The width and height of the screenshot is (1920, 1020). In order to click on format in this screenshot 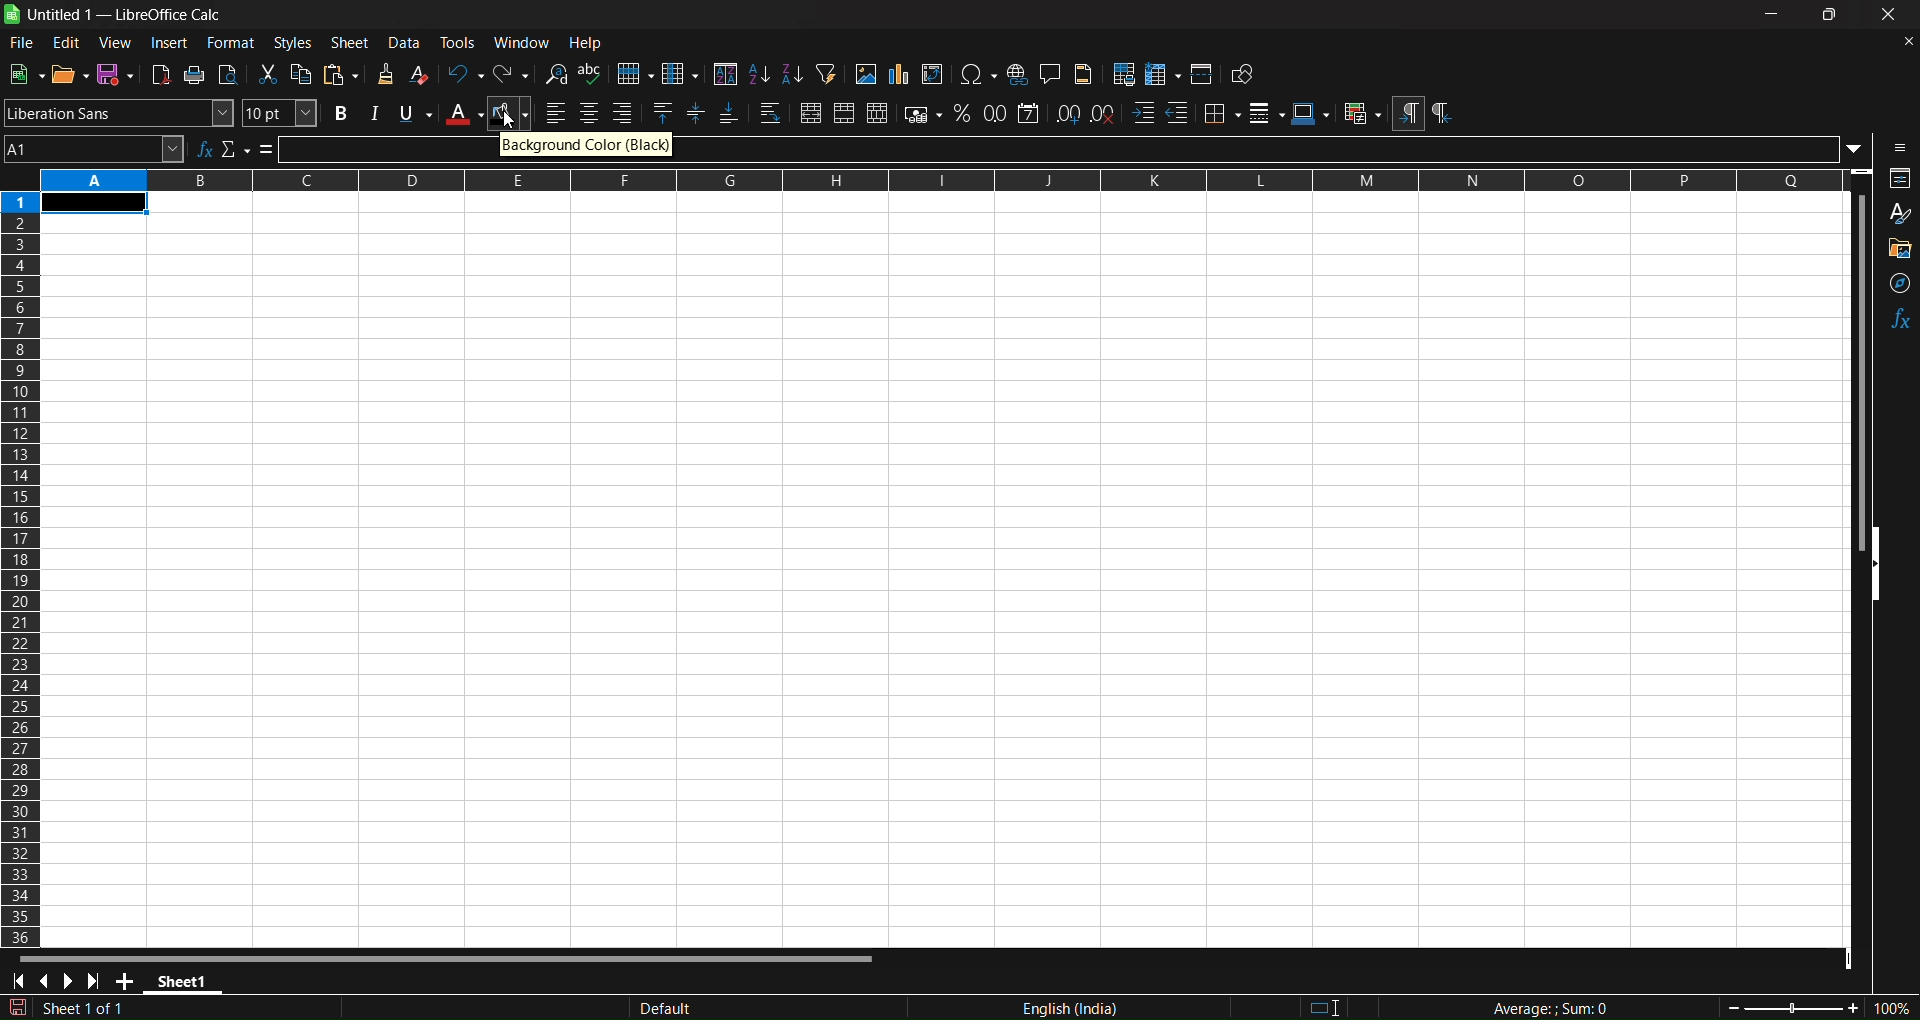, I will do `click(231, 43)`.